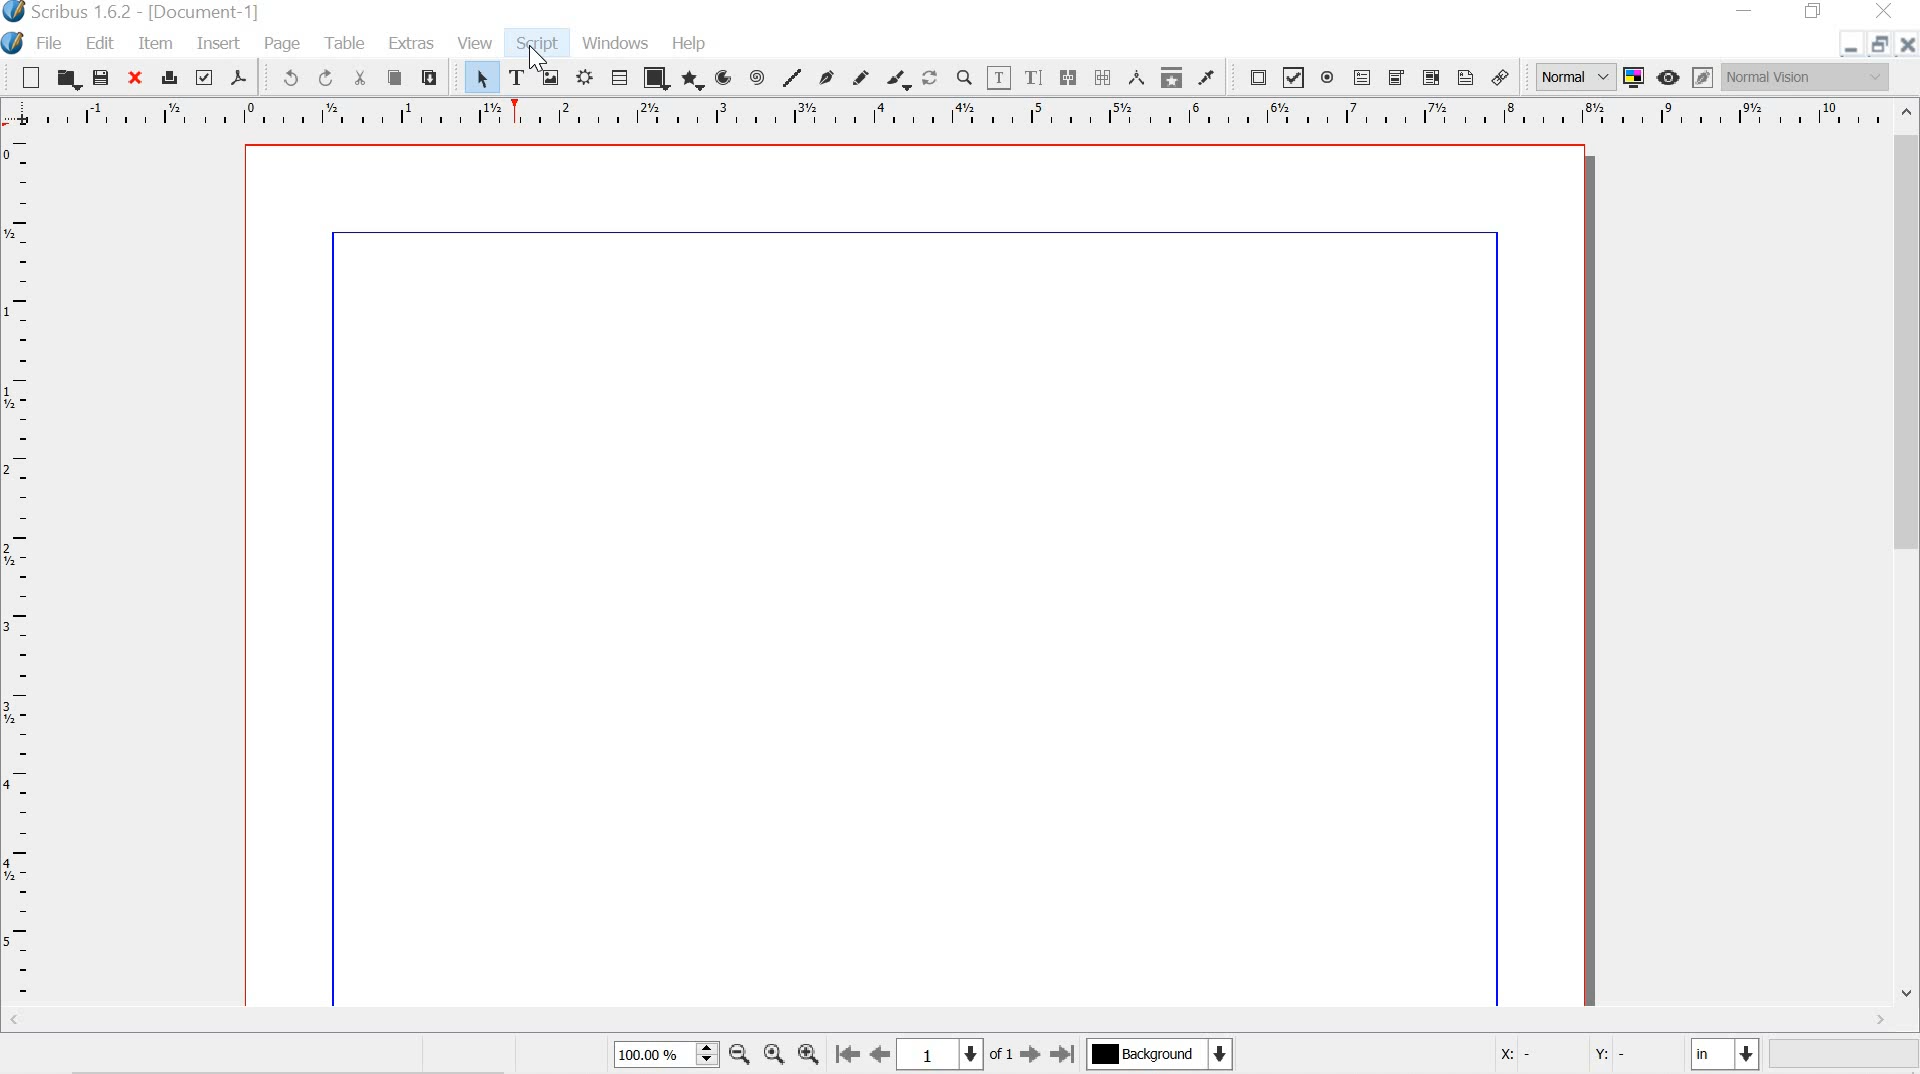 The height and width of the screenshot is (1074, 1920). What do you see at coordinates (104, 79) in the screenshot?
I see `save` at bounding box center [104, 79].